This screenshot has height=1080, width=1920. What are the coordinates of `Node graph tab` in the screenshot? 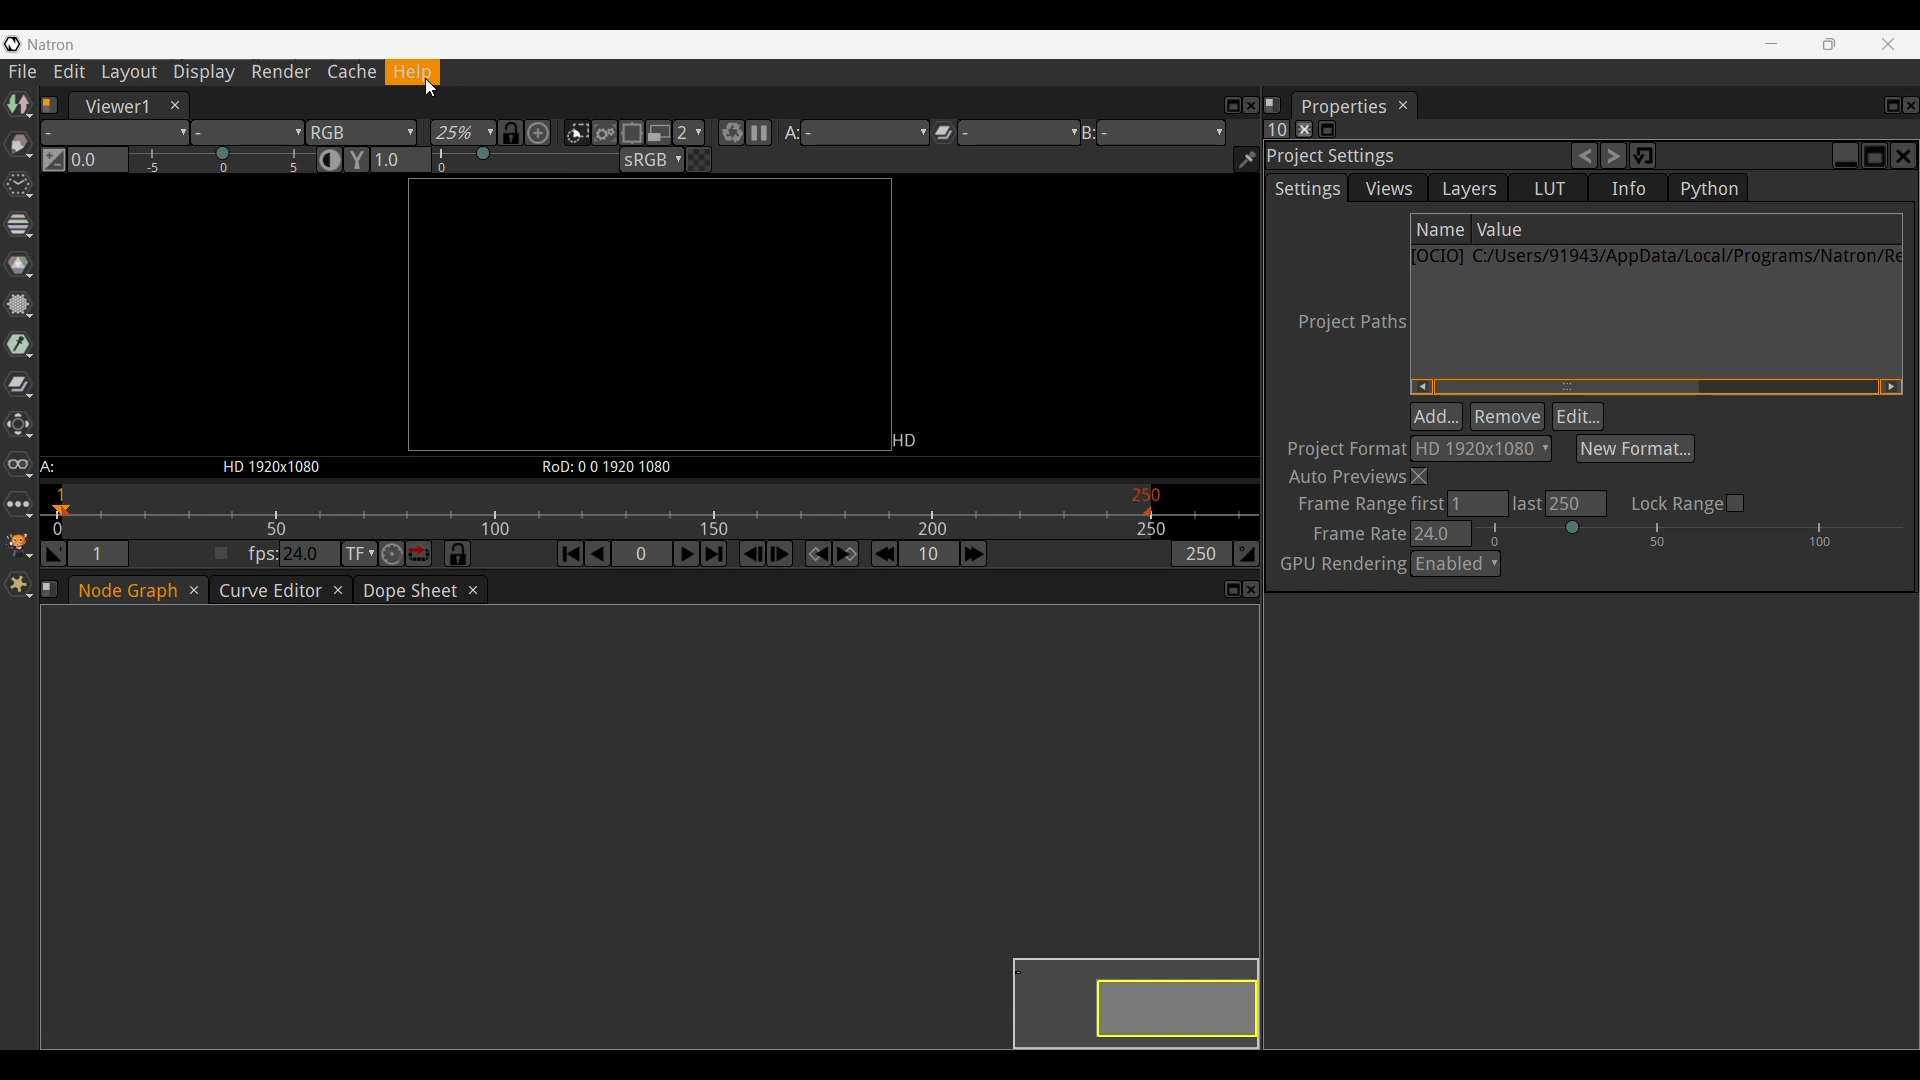 It's located at (123, 589).